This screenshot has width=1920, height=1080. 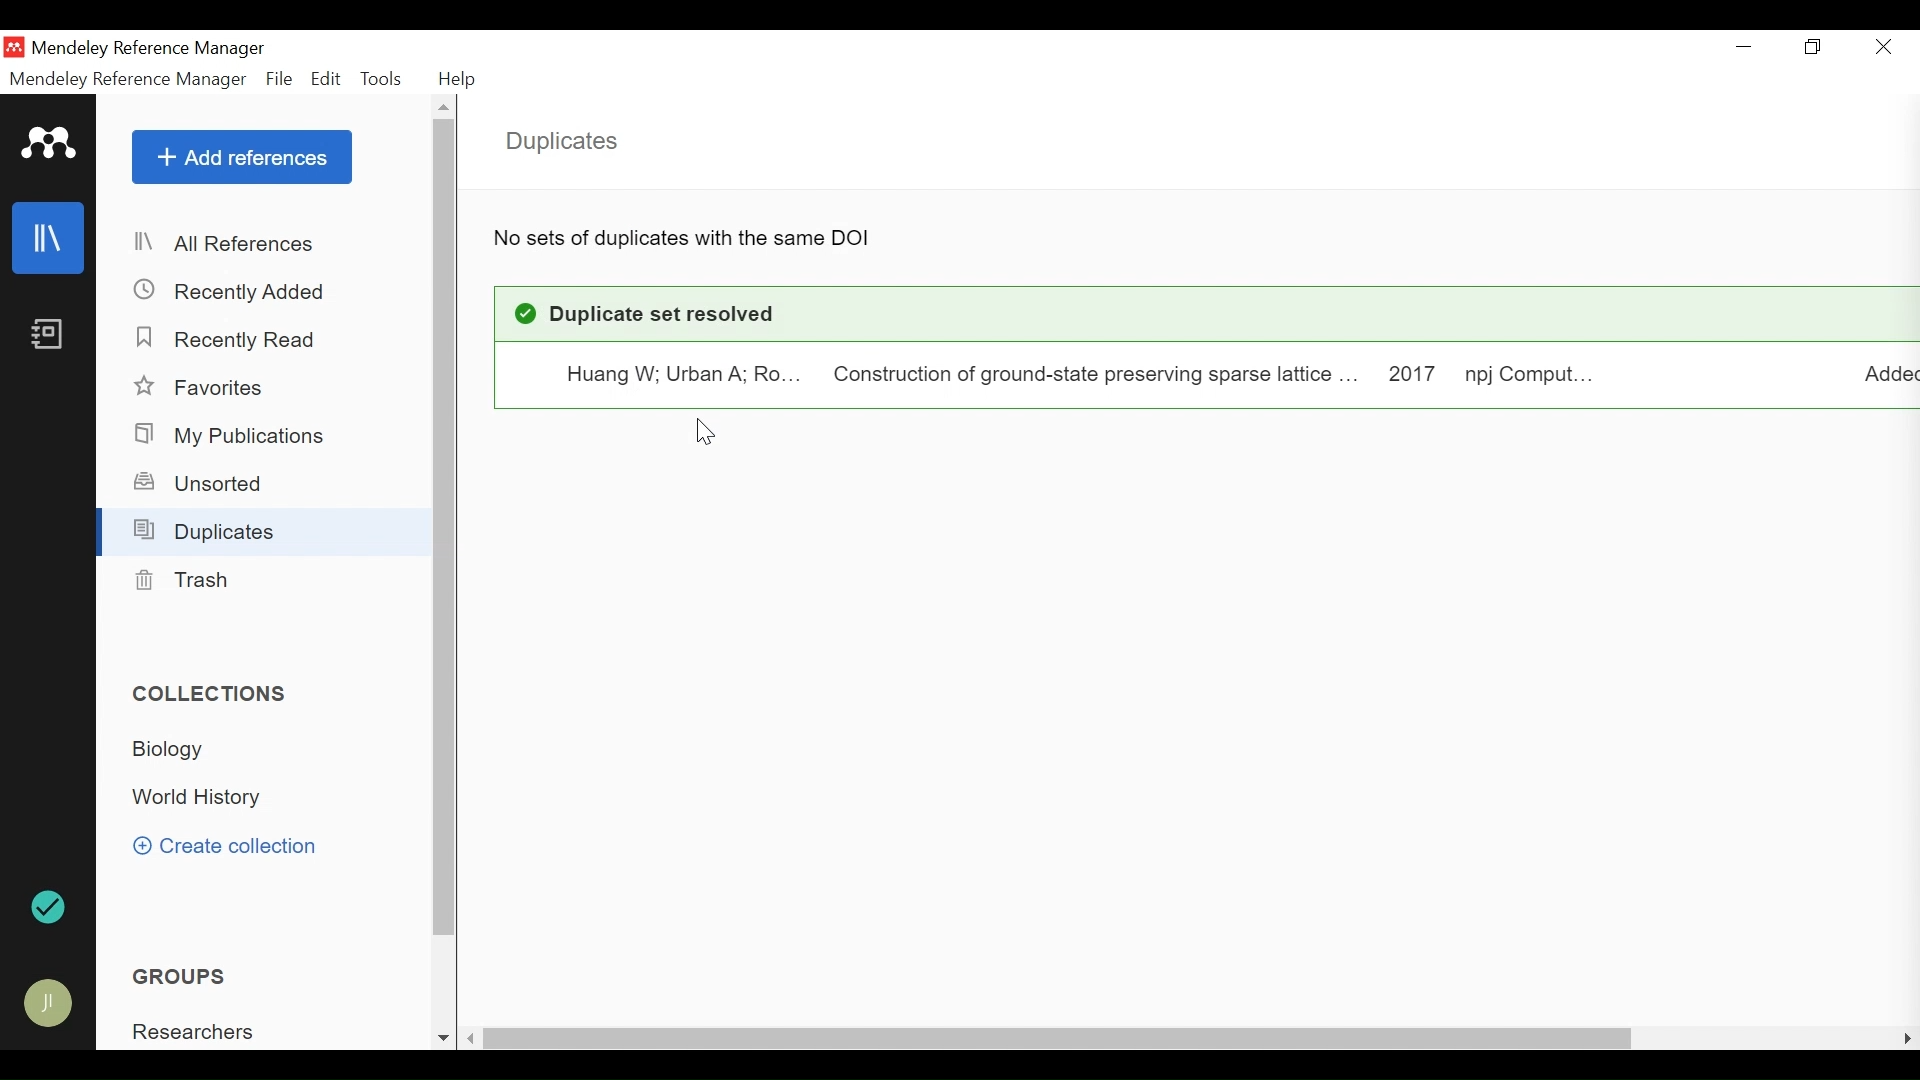 What do you see at coordinates (178, 579) in the screenshot?
I see `Trash` at bounding box center [178, 579].